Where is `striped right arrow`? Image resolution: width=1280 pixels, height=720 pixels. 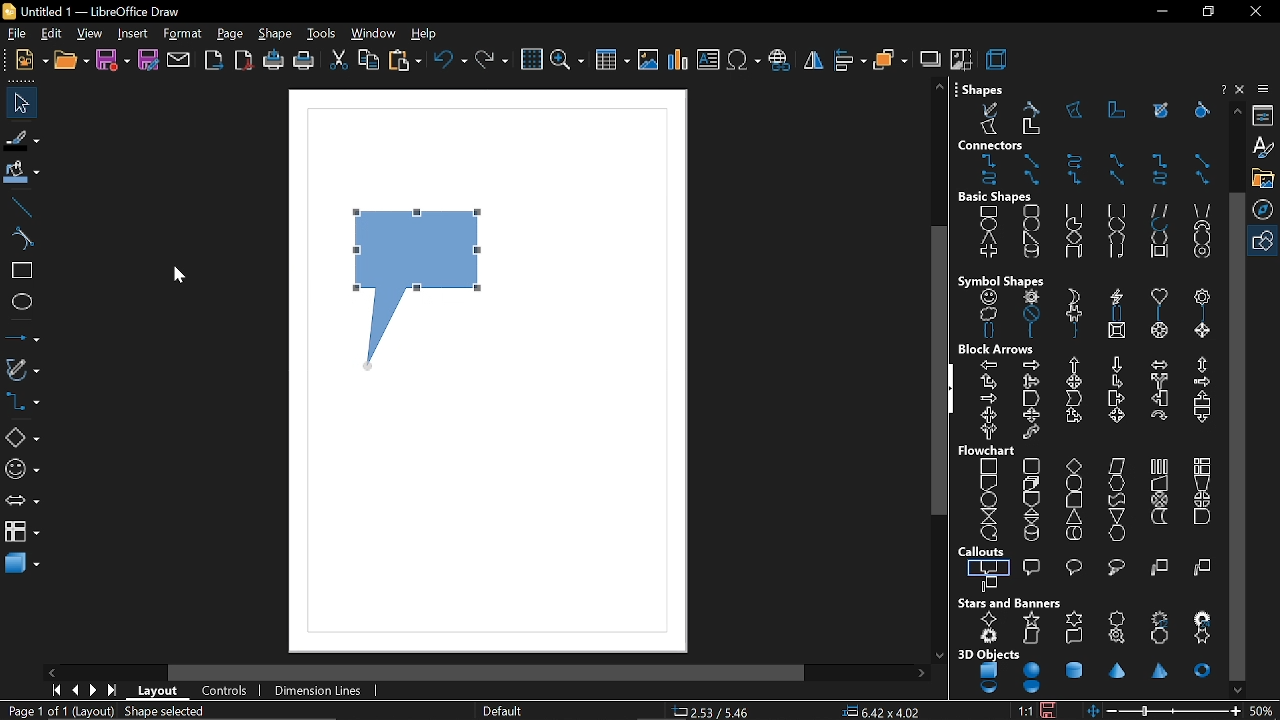 striped right arrow is located at coordinates (1202, 382).